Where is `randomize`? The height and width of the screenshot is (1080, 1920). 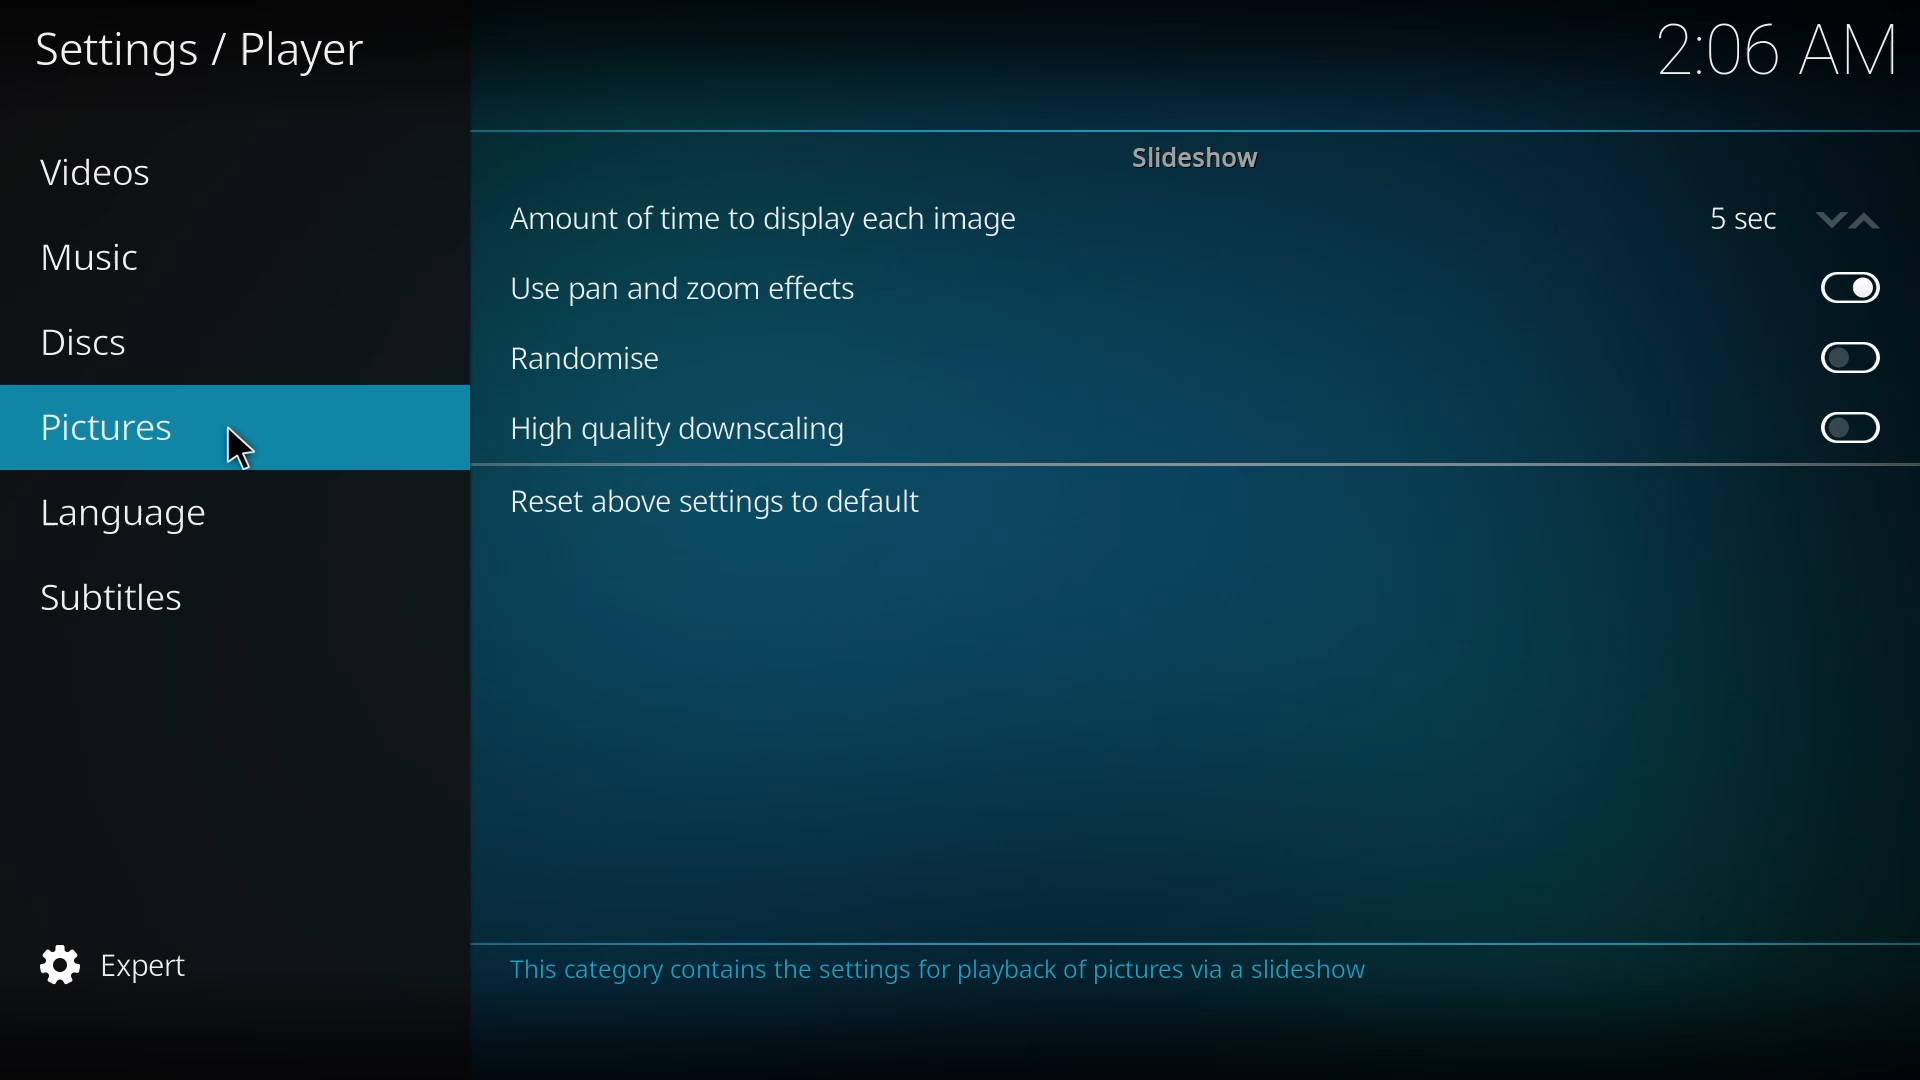
randomize is located at coordinates (588, 361).